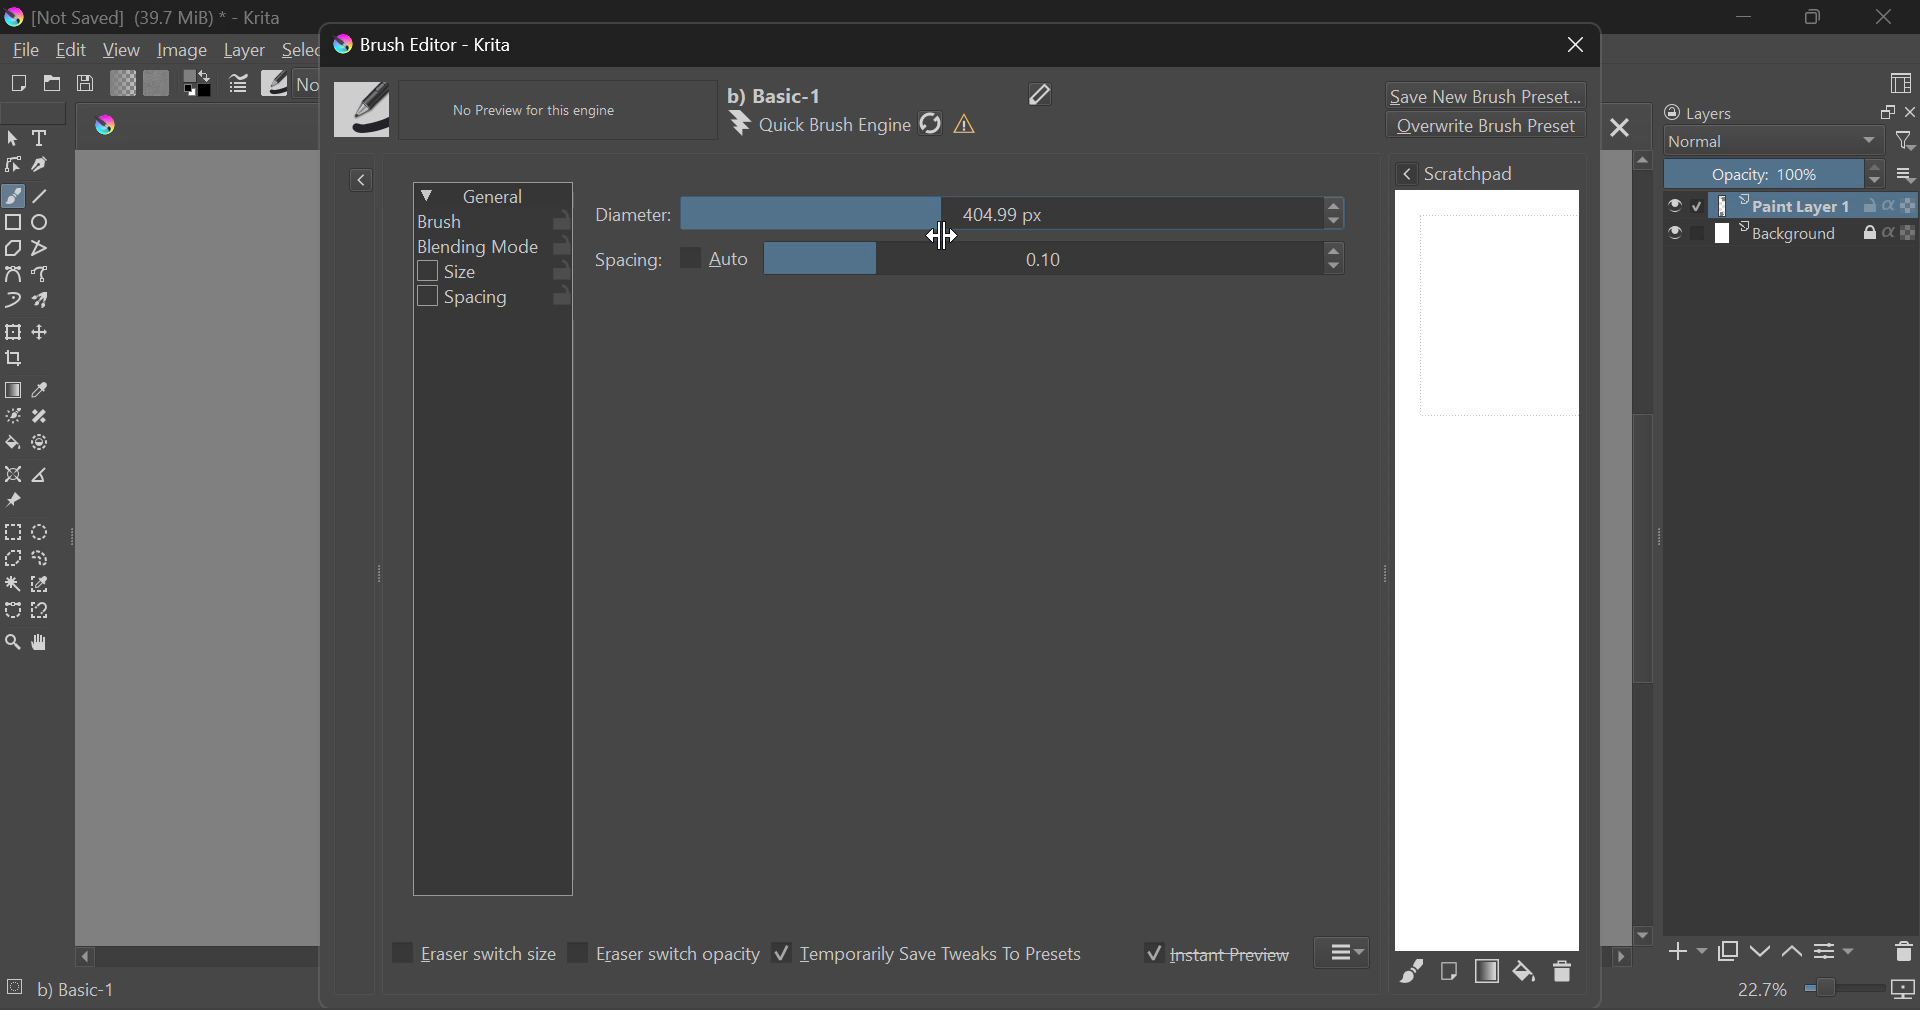  Describe the element at coordinates (13, 196) in the screenshot. I see `Freehand` at that location.